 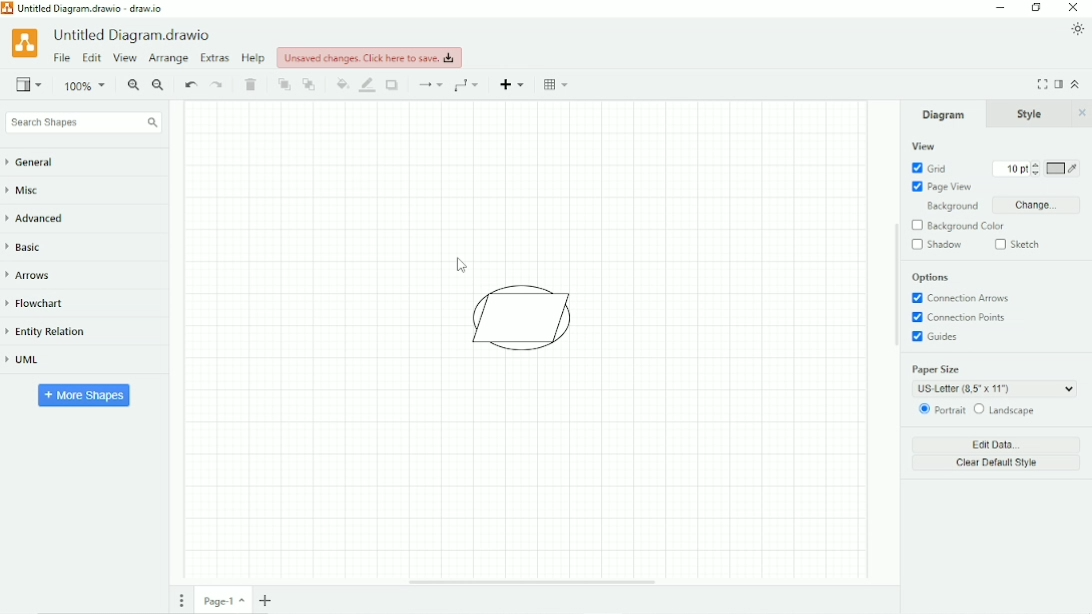 What do you see at coordinates (224, 600) in the screenshot?
I see `Current page` at bounding box center [224, 600].